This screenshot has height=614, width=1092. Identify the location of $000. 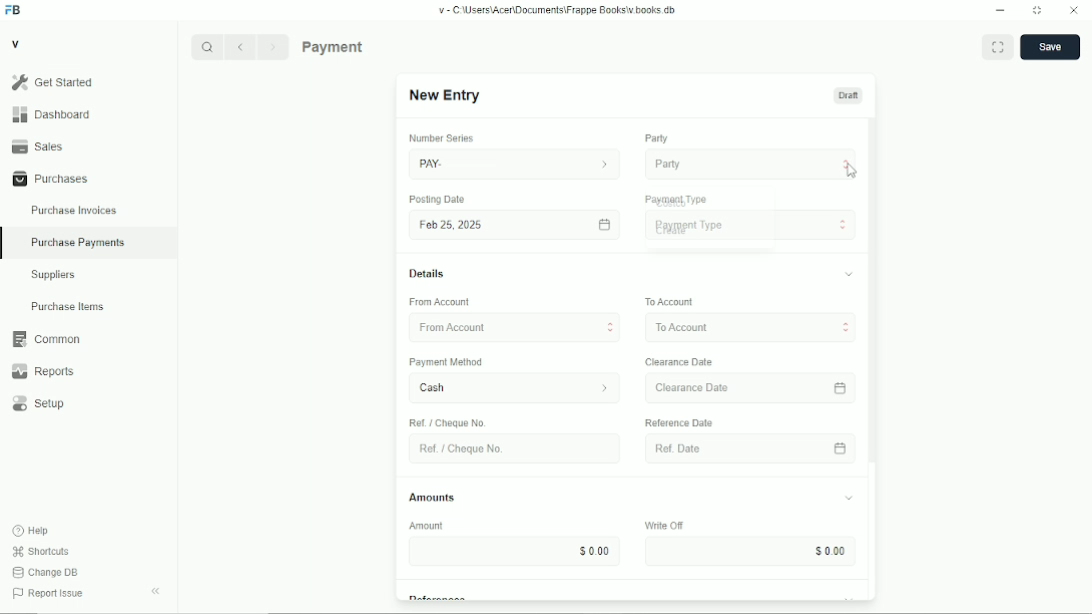
(519, 551).